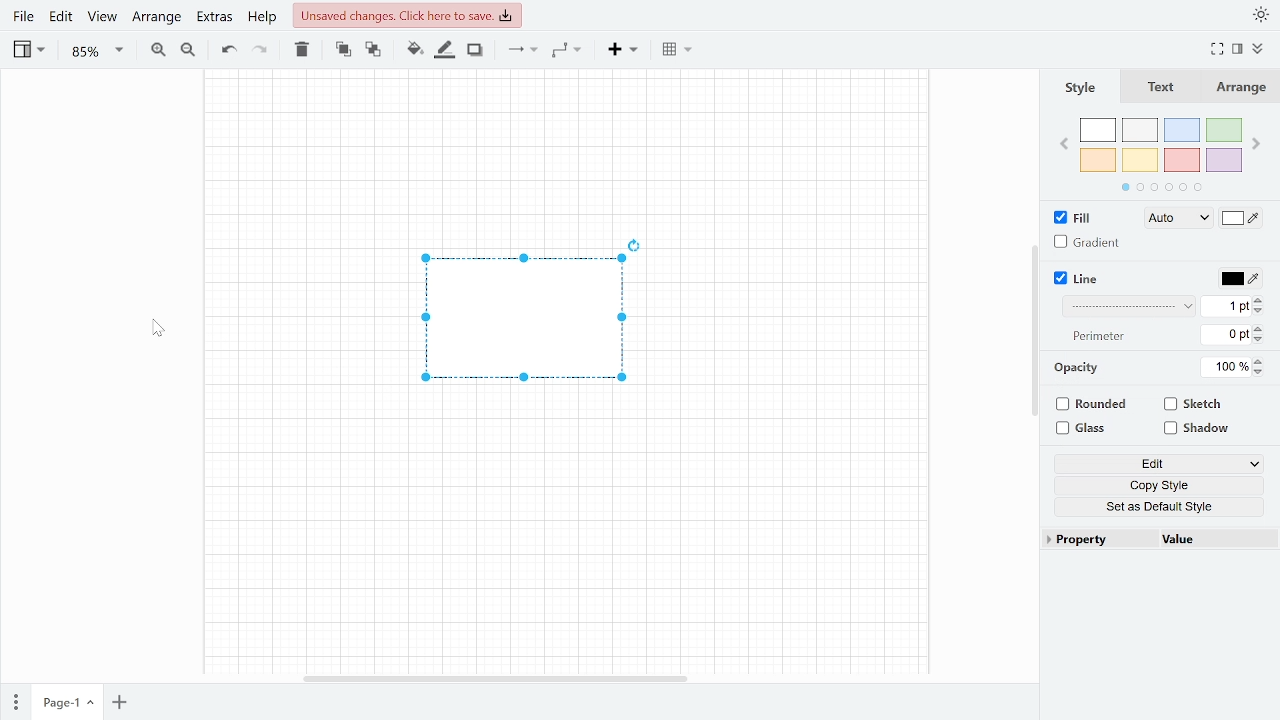 The image size is (1280, 720). What do you see at coordinates (14, 702) in the screenshot?
I see `Pages` at bounding box center [14, 702].